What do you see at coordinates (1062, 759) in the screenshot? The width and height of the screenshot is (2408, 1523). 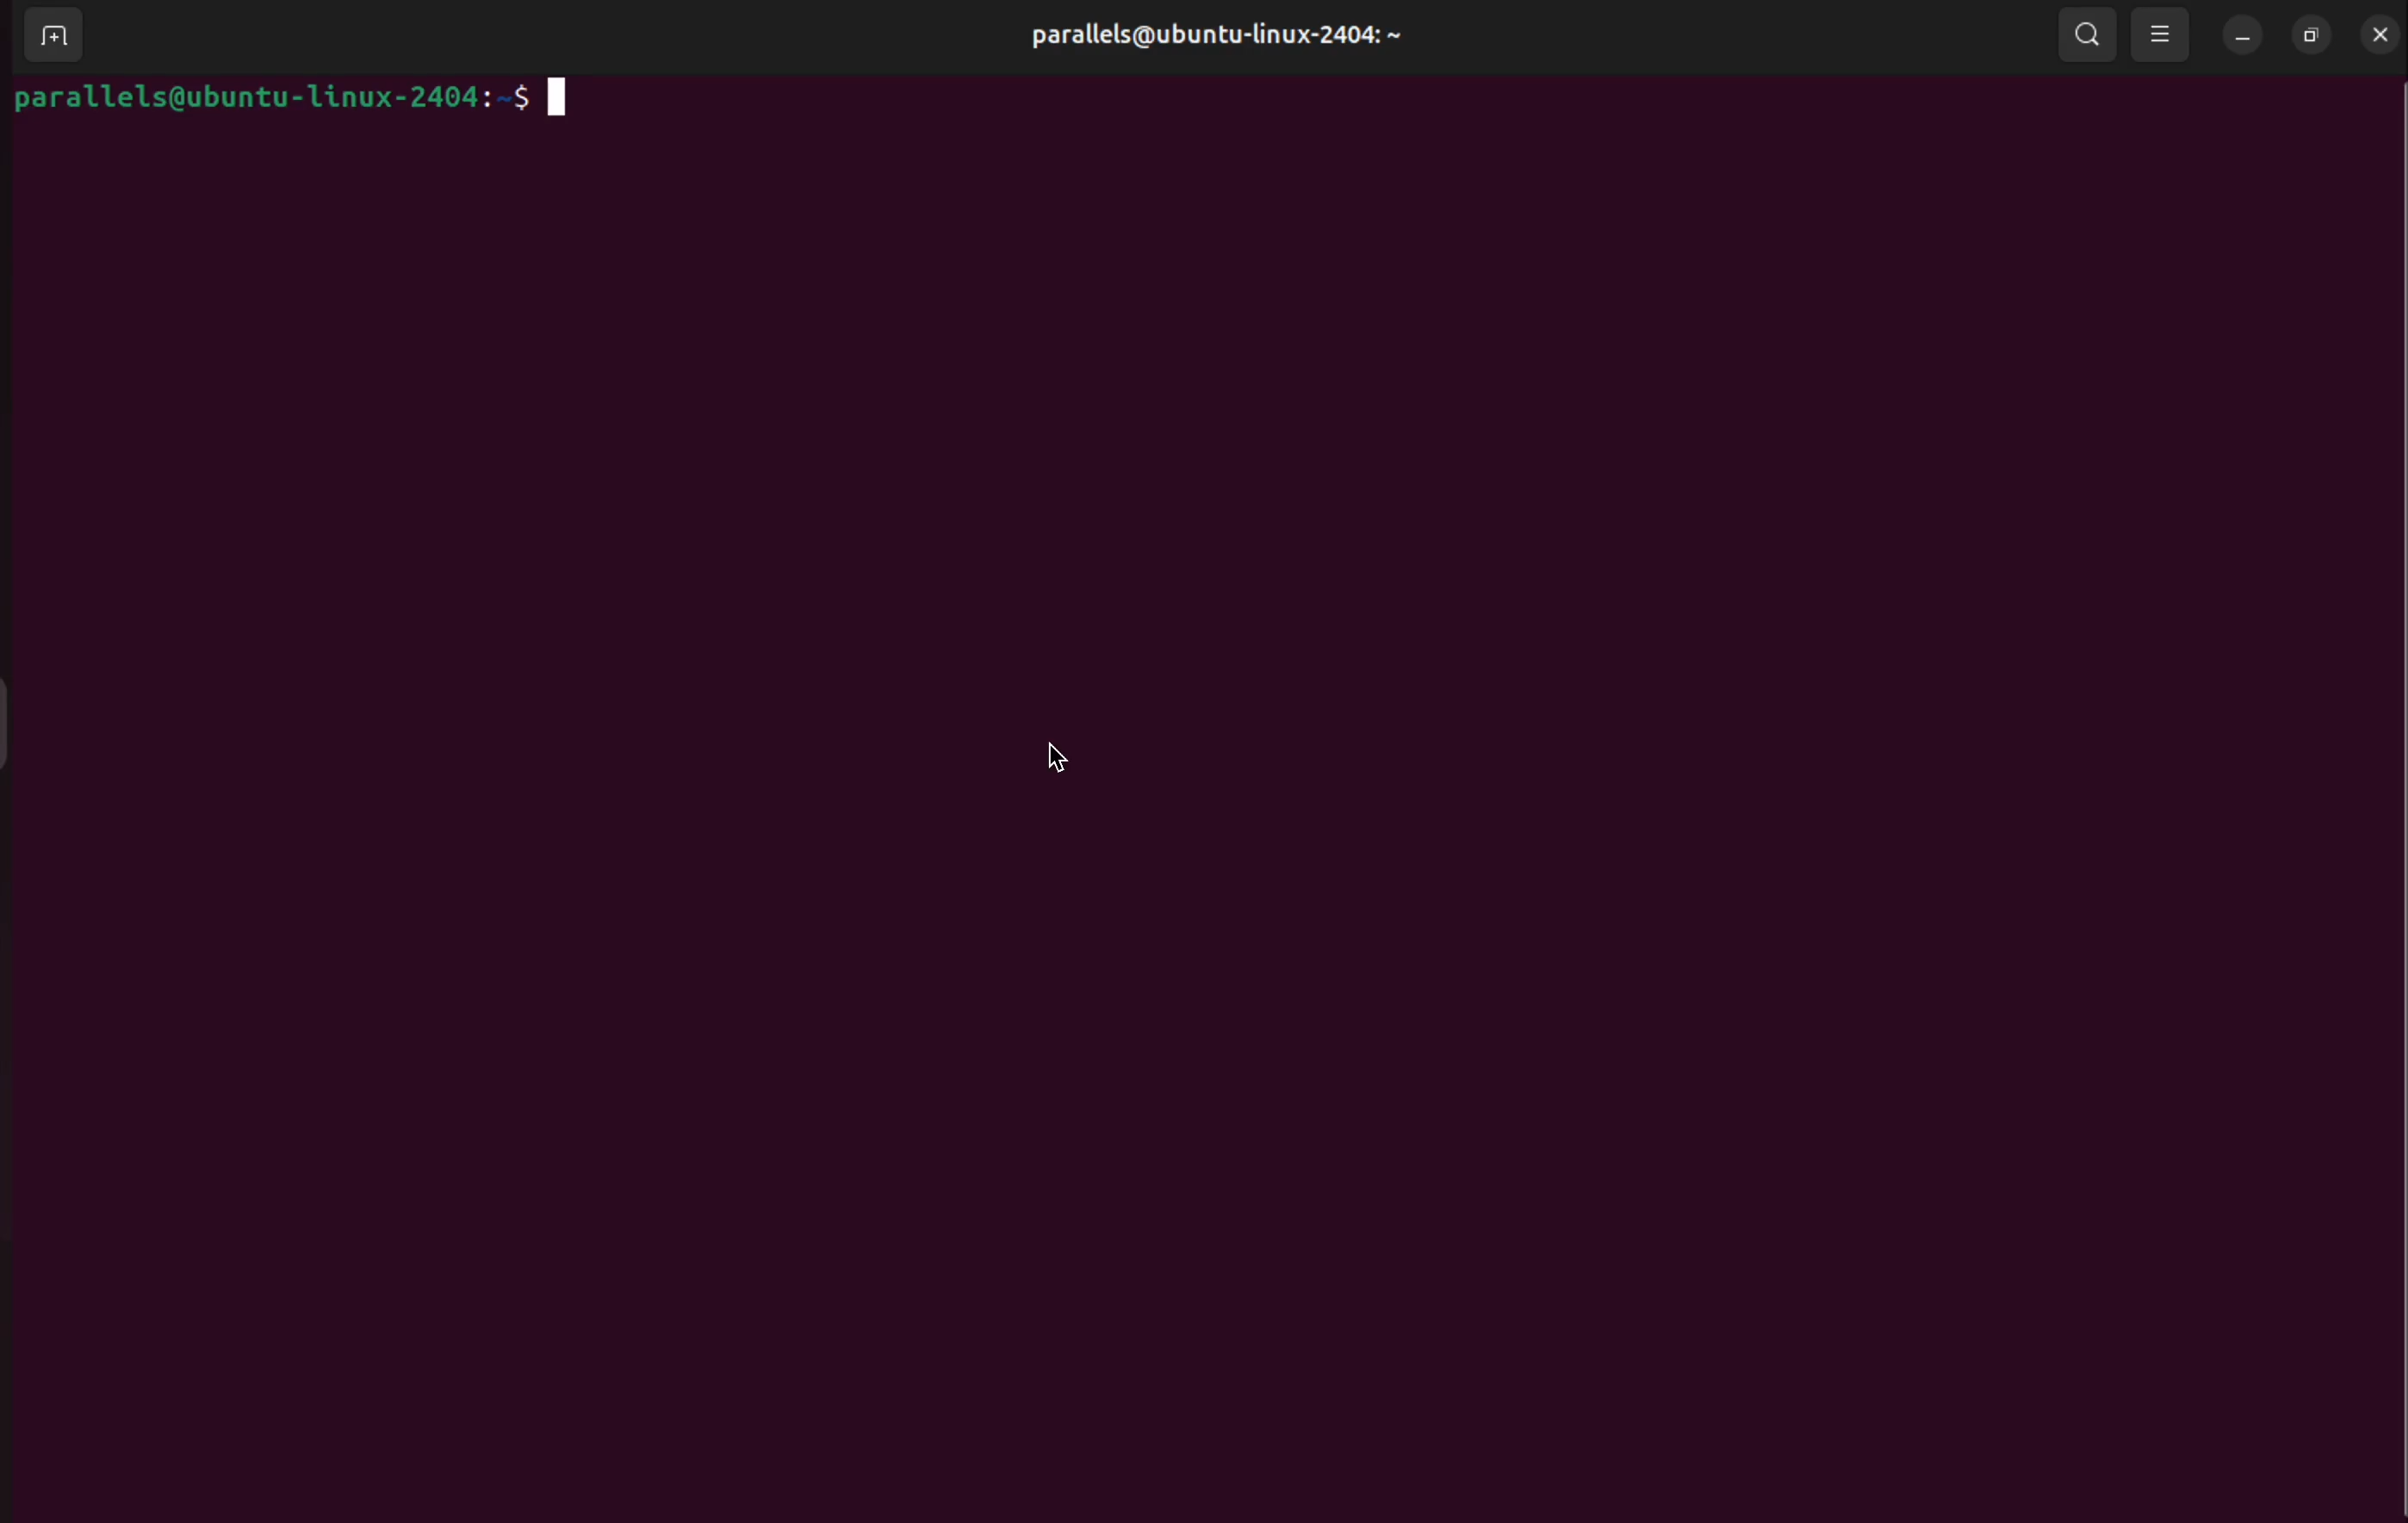 I see `cursor` at bounding box center [1062, 759].